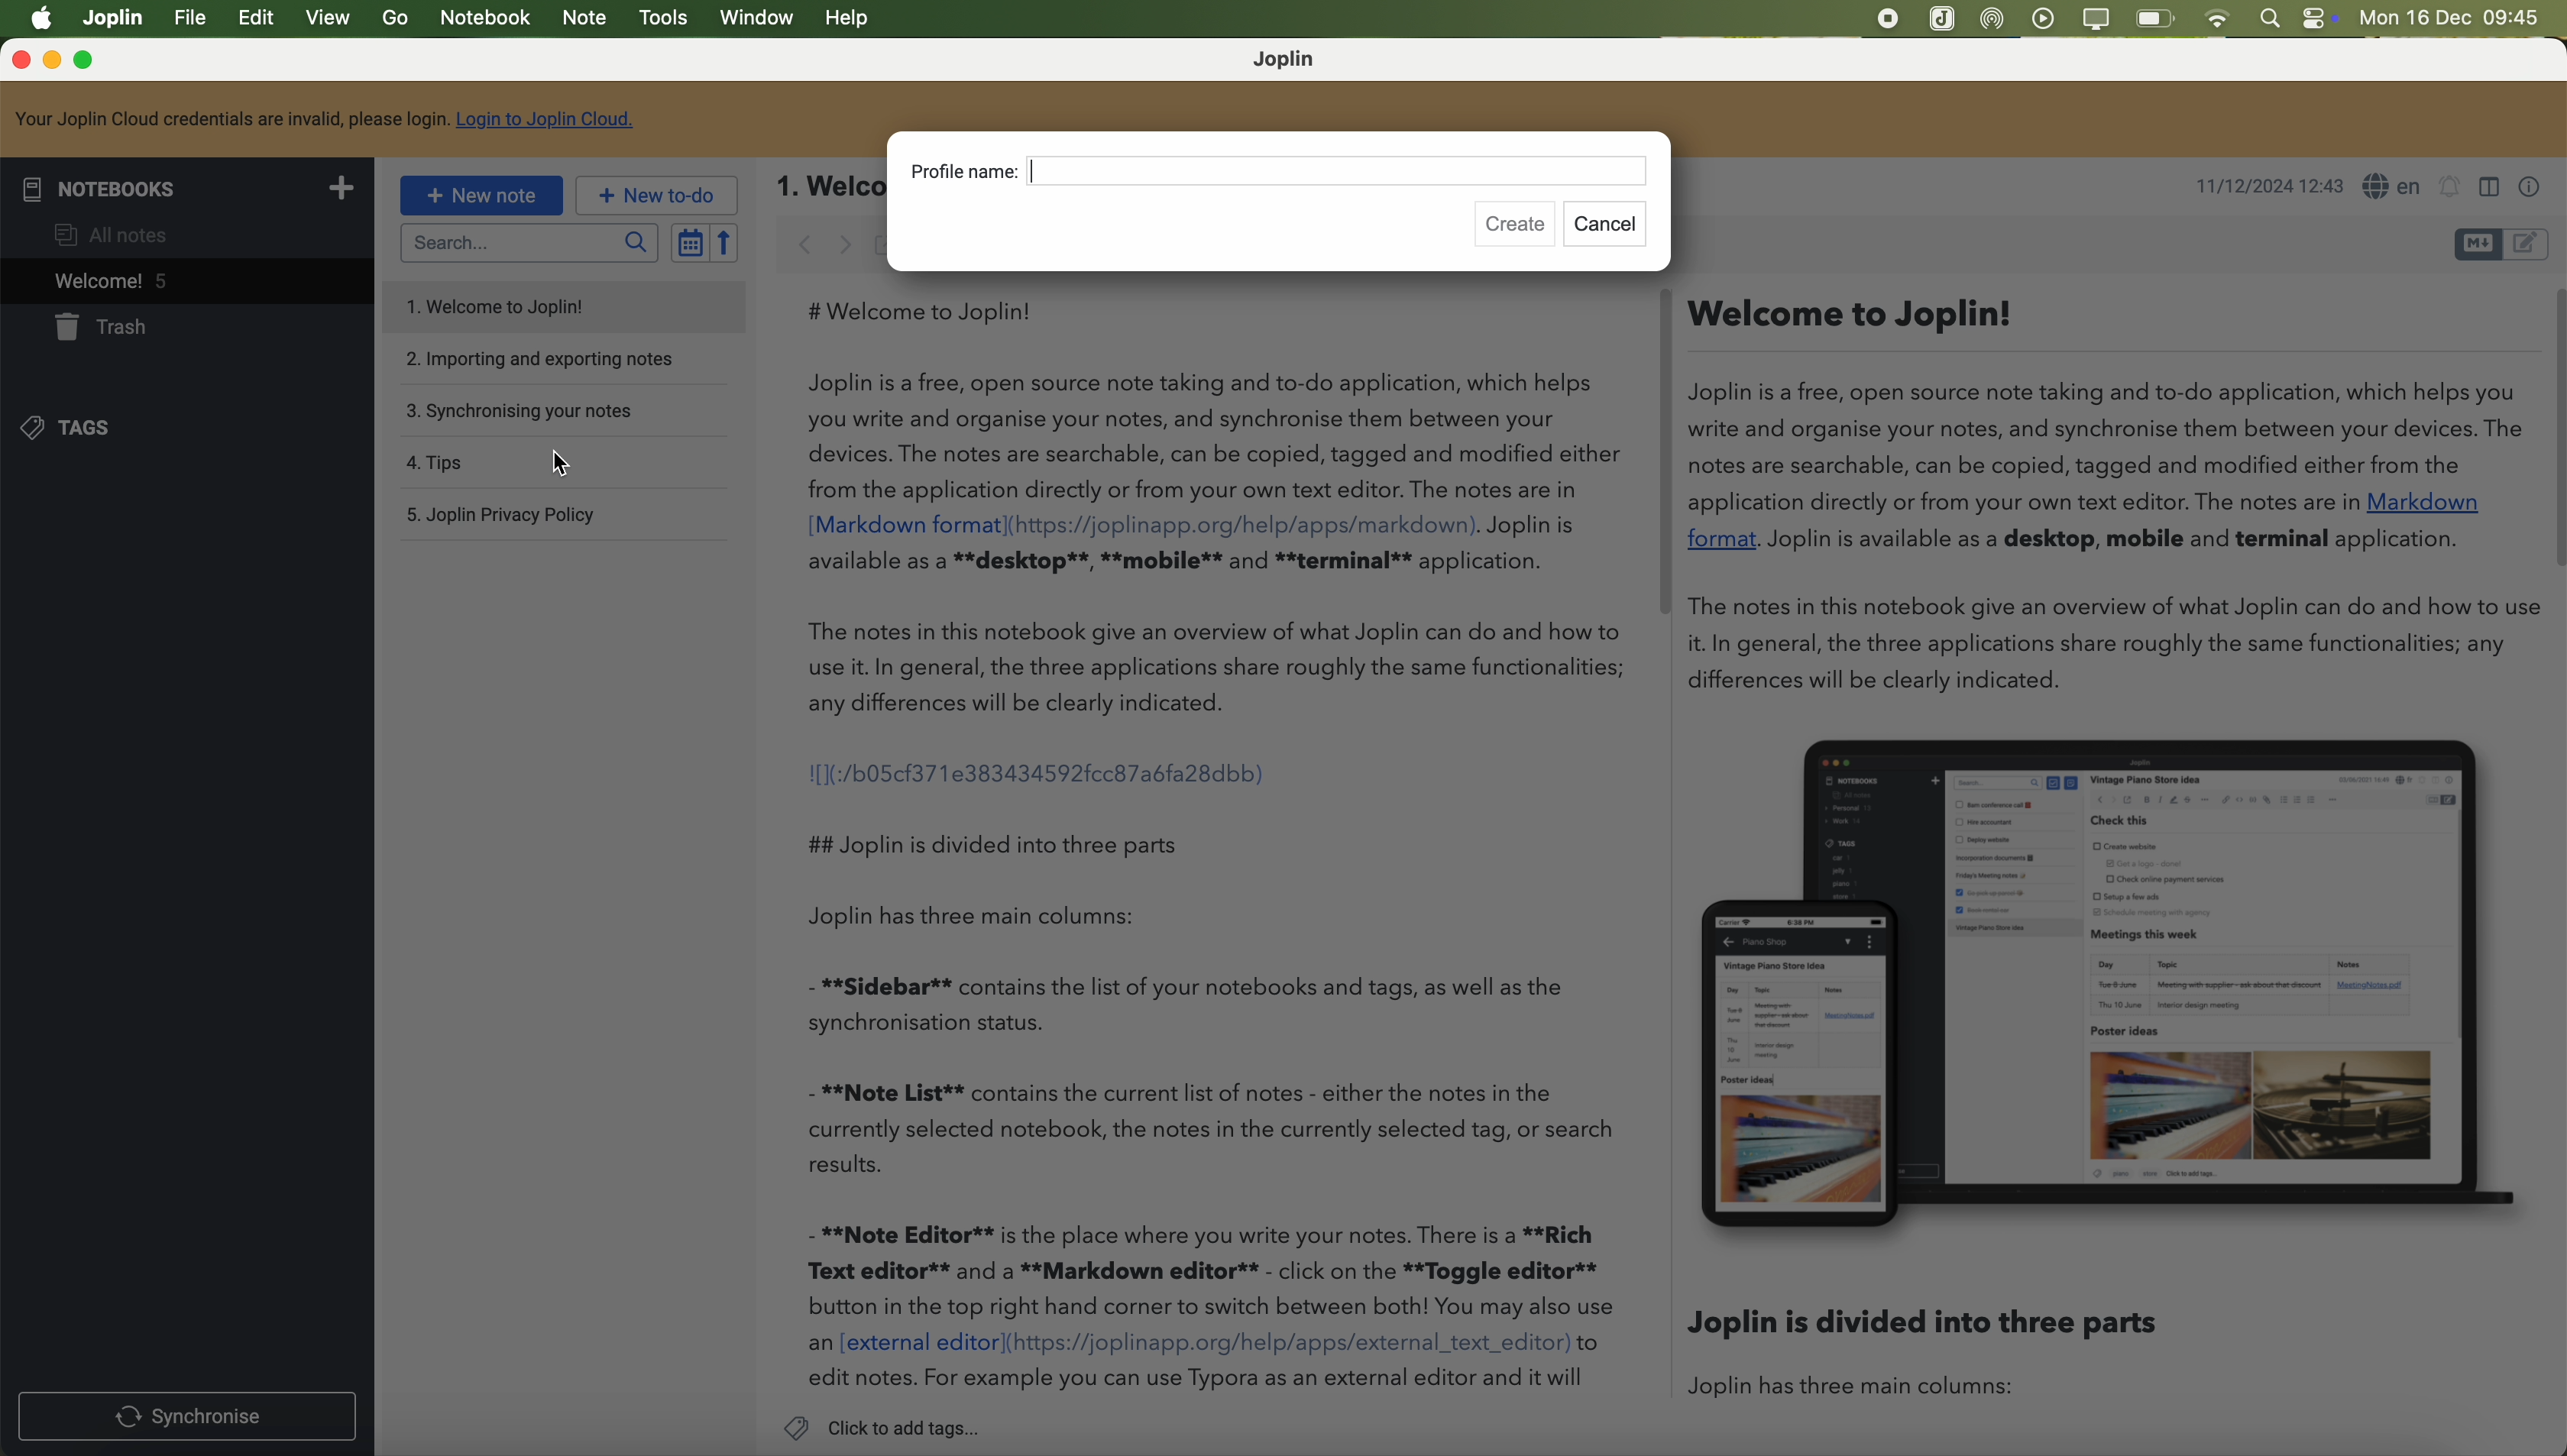 Image resolution: width=2567 pixels, height=1456 pixels. Describe the element at coordinates (230, 119) in the screenshot. I see `Your Joplin Cloud credentials are invalid, please login.` at that location.